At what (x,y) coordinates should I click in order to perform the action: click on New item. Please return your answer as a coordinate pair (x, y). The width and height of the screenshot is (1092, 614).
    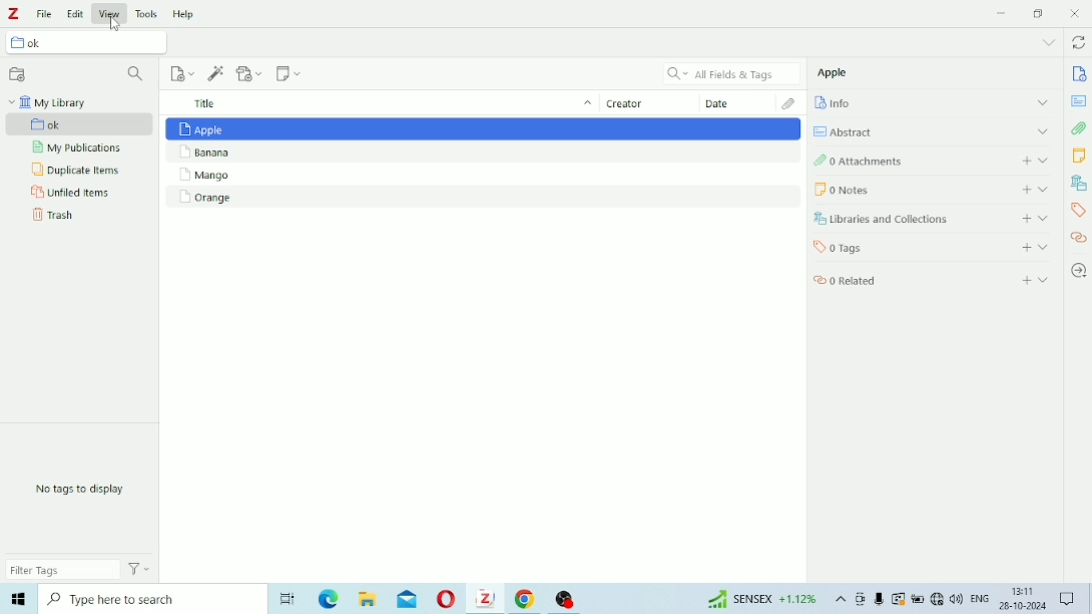
    Looking at the image, I should click on (182, 73).